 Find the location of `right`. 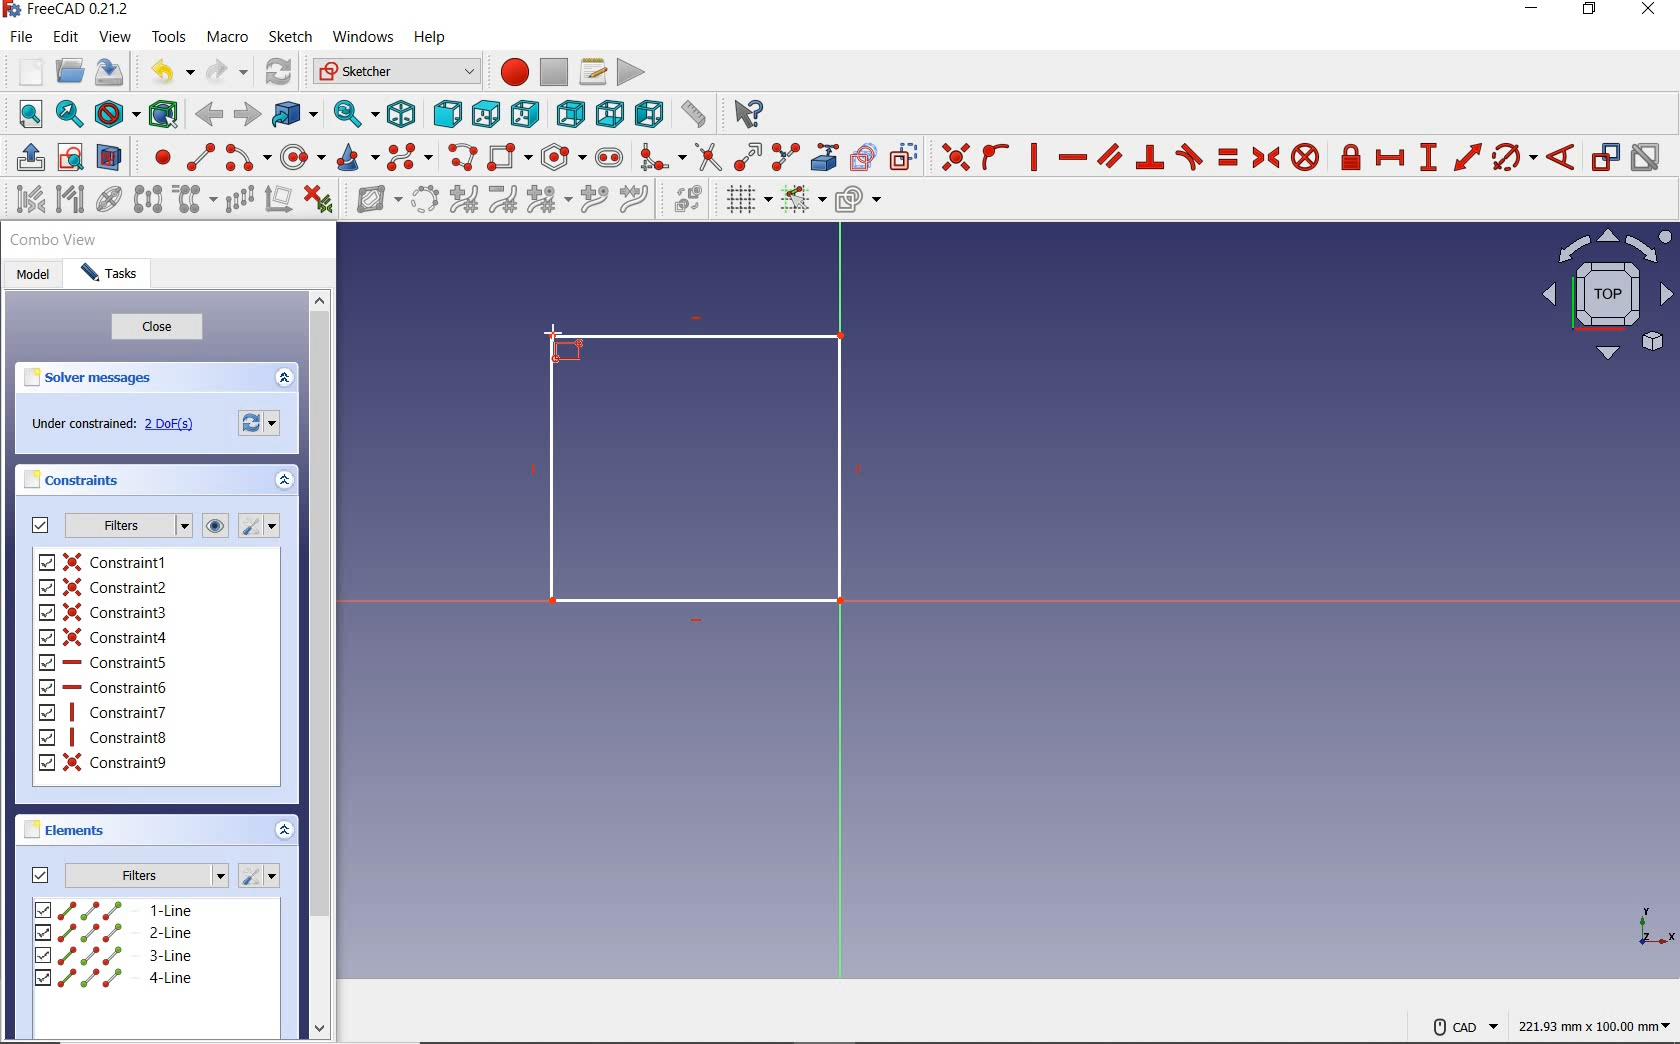

right is located at coordinates (527, 114).